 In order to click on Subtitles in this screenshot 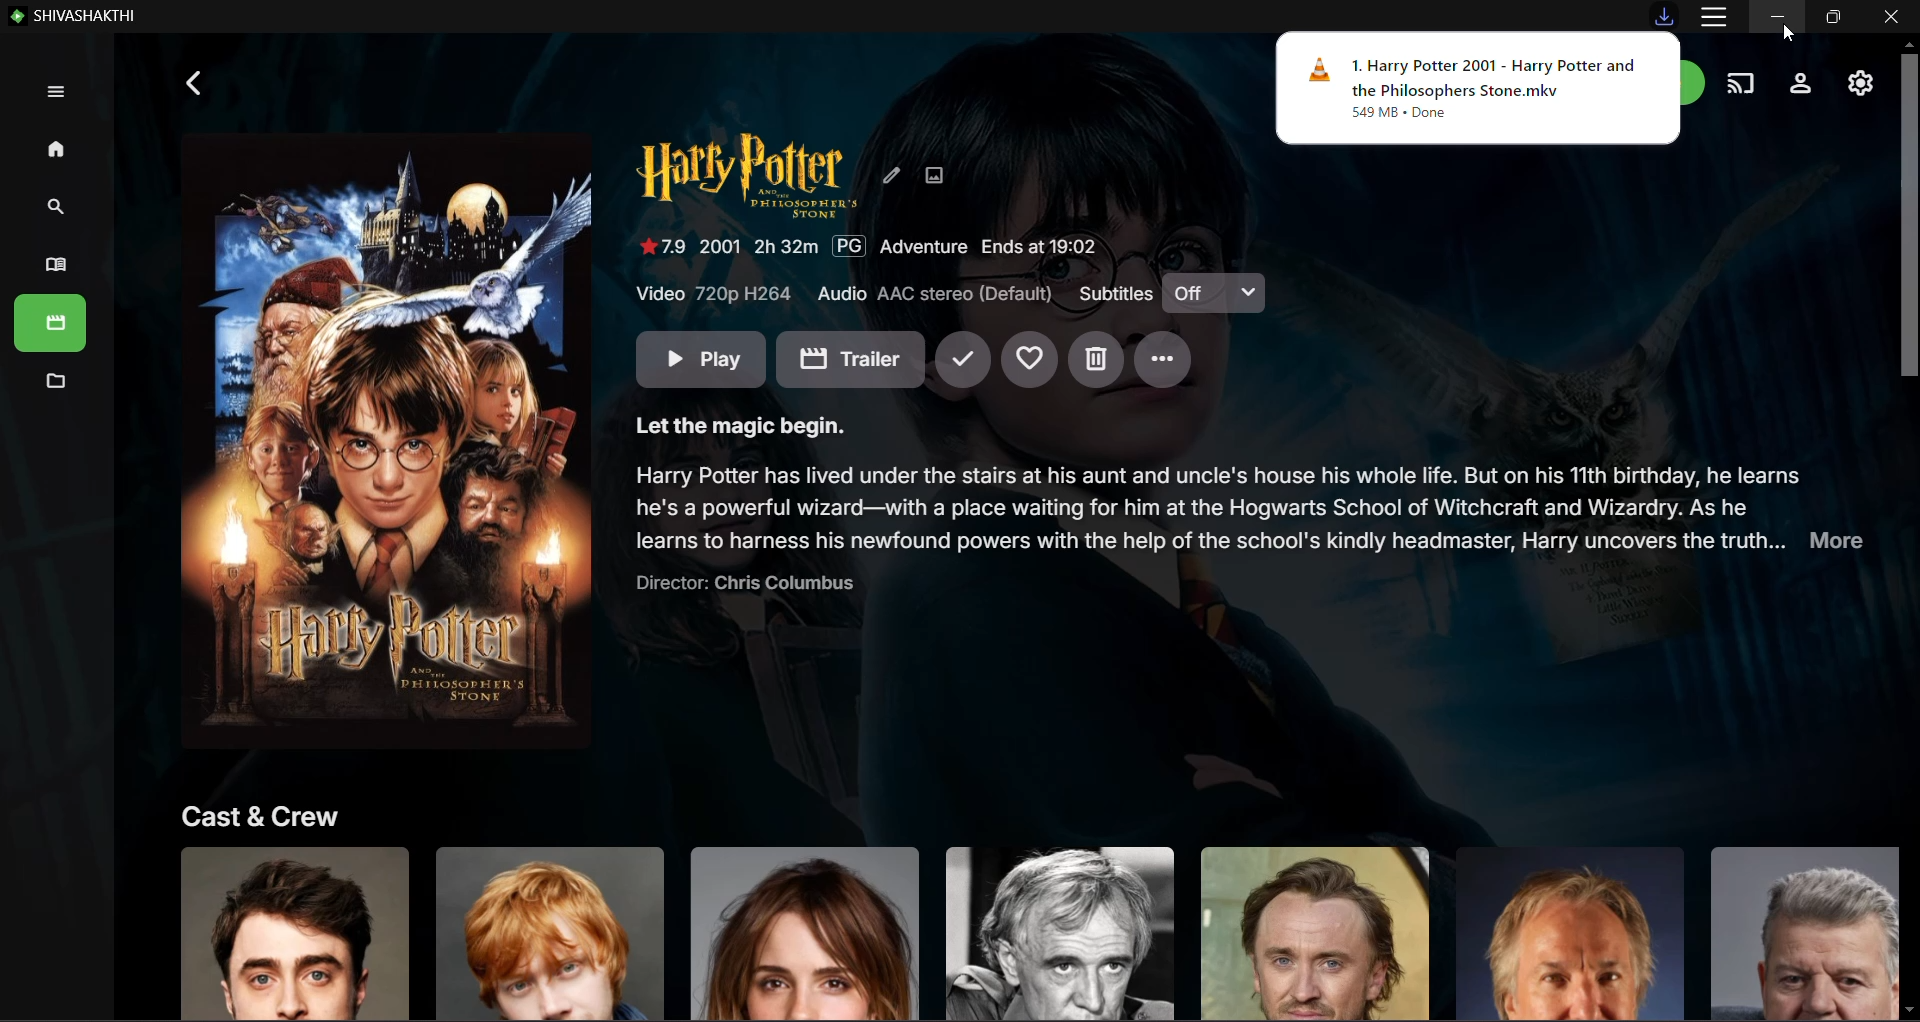, I will do `click(1113, 293)`.